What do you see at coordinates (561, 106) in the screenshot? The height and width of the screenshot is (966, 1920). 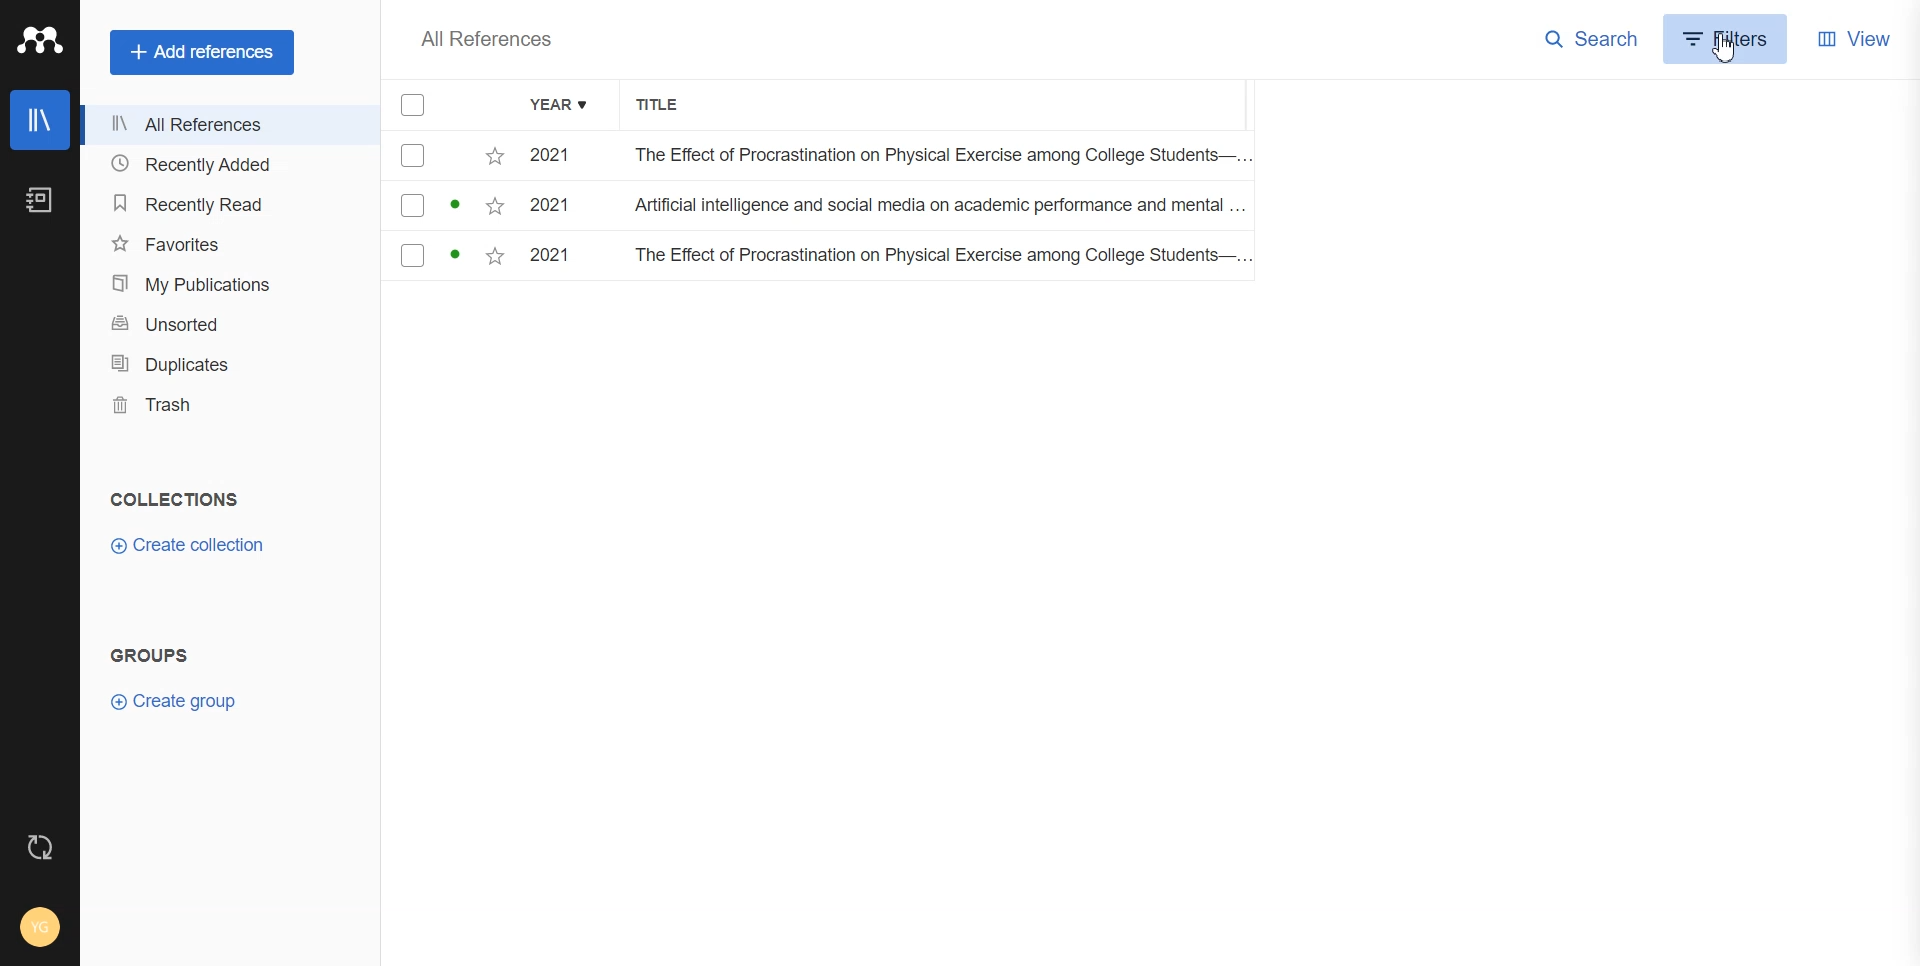 I see `Year` at bounding box center [561, 106].